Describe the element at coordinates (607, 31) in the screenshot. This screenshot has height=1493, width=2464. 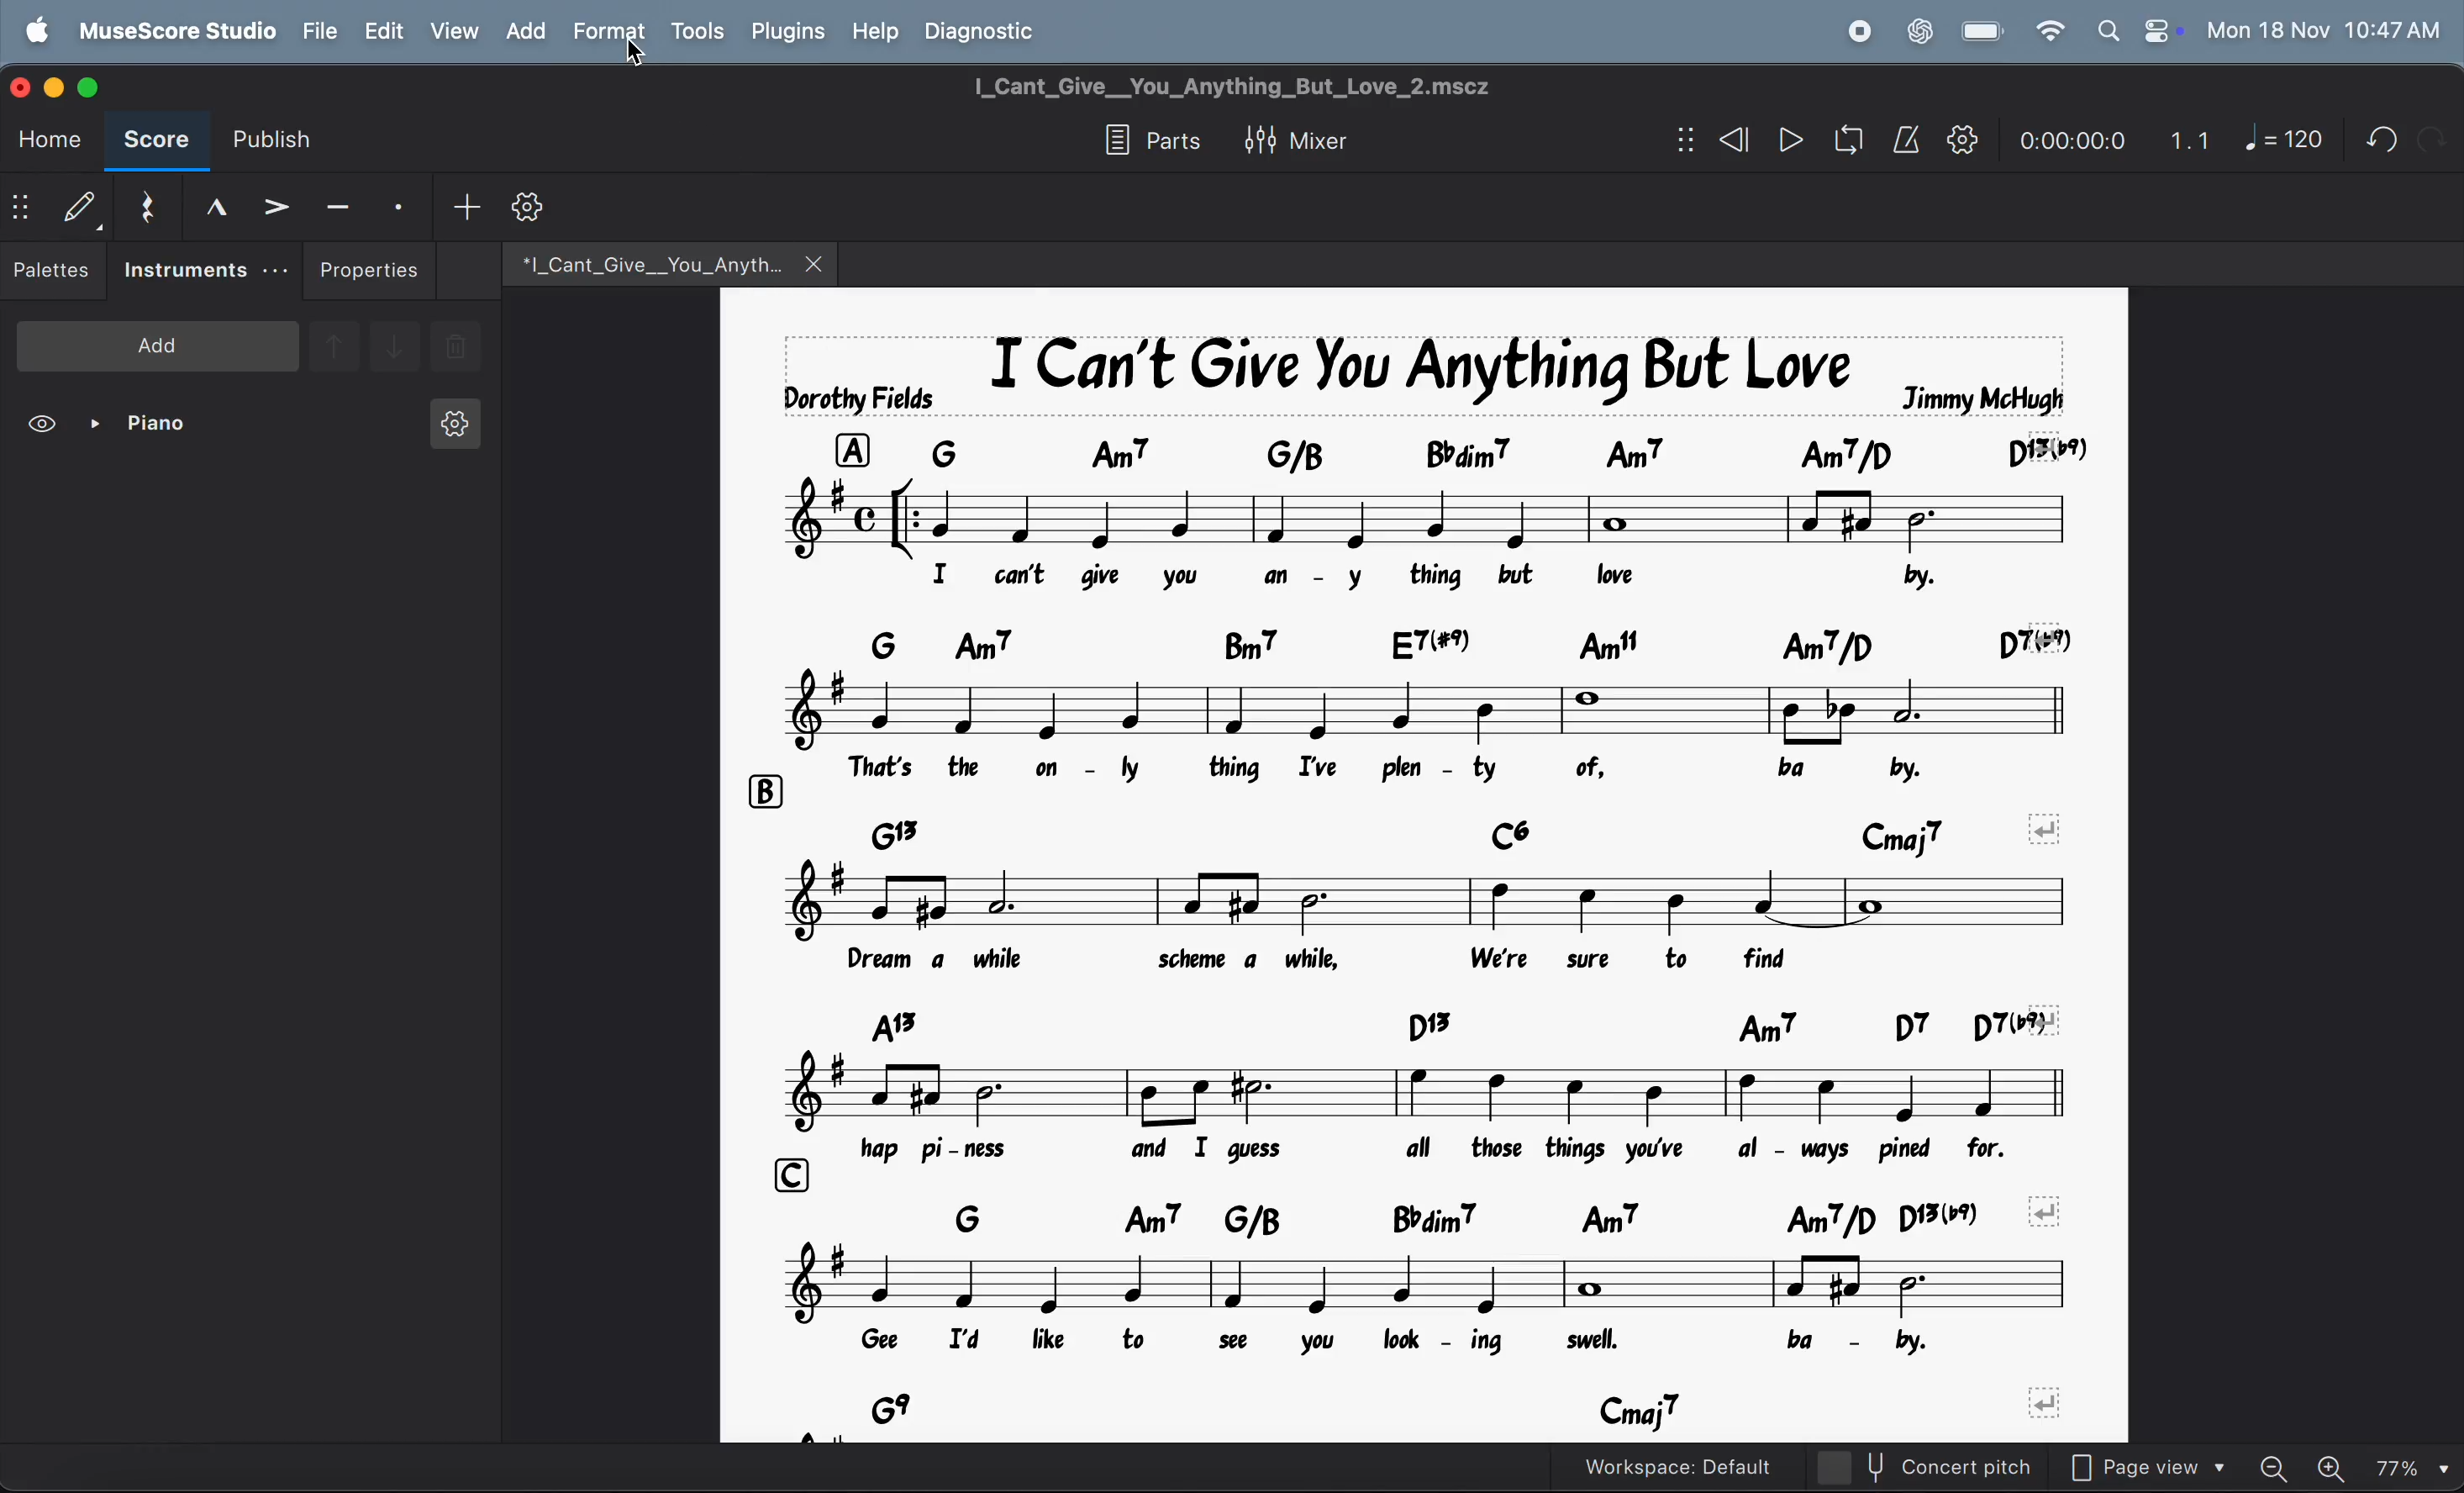
I see `format` at that location.